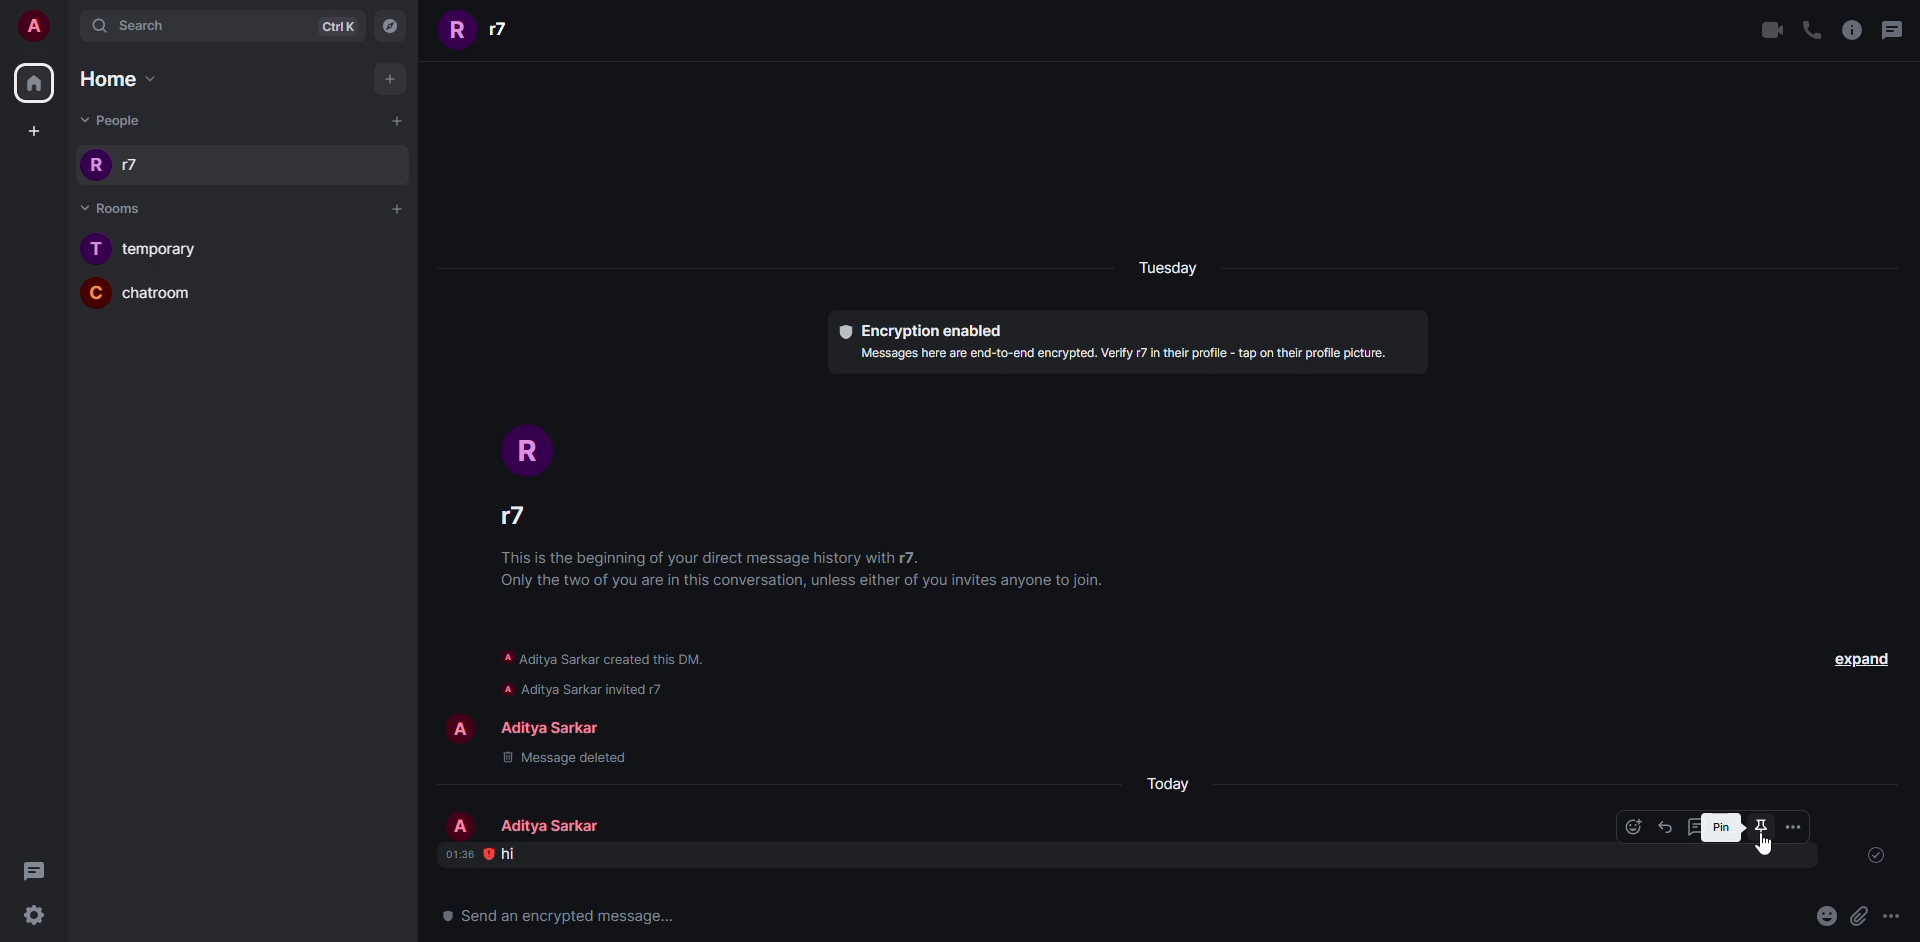 The image size is (1920, 942). Describe the element at coordinates (1872, 853) in the screenshot. I see `sent` at that location.